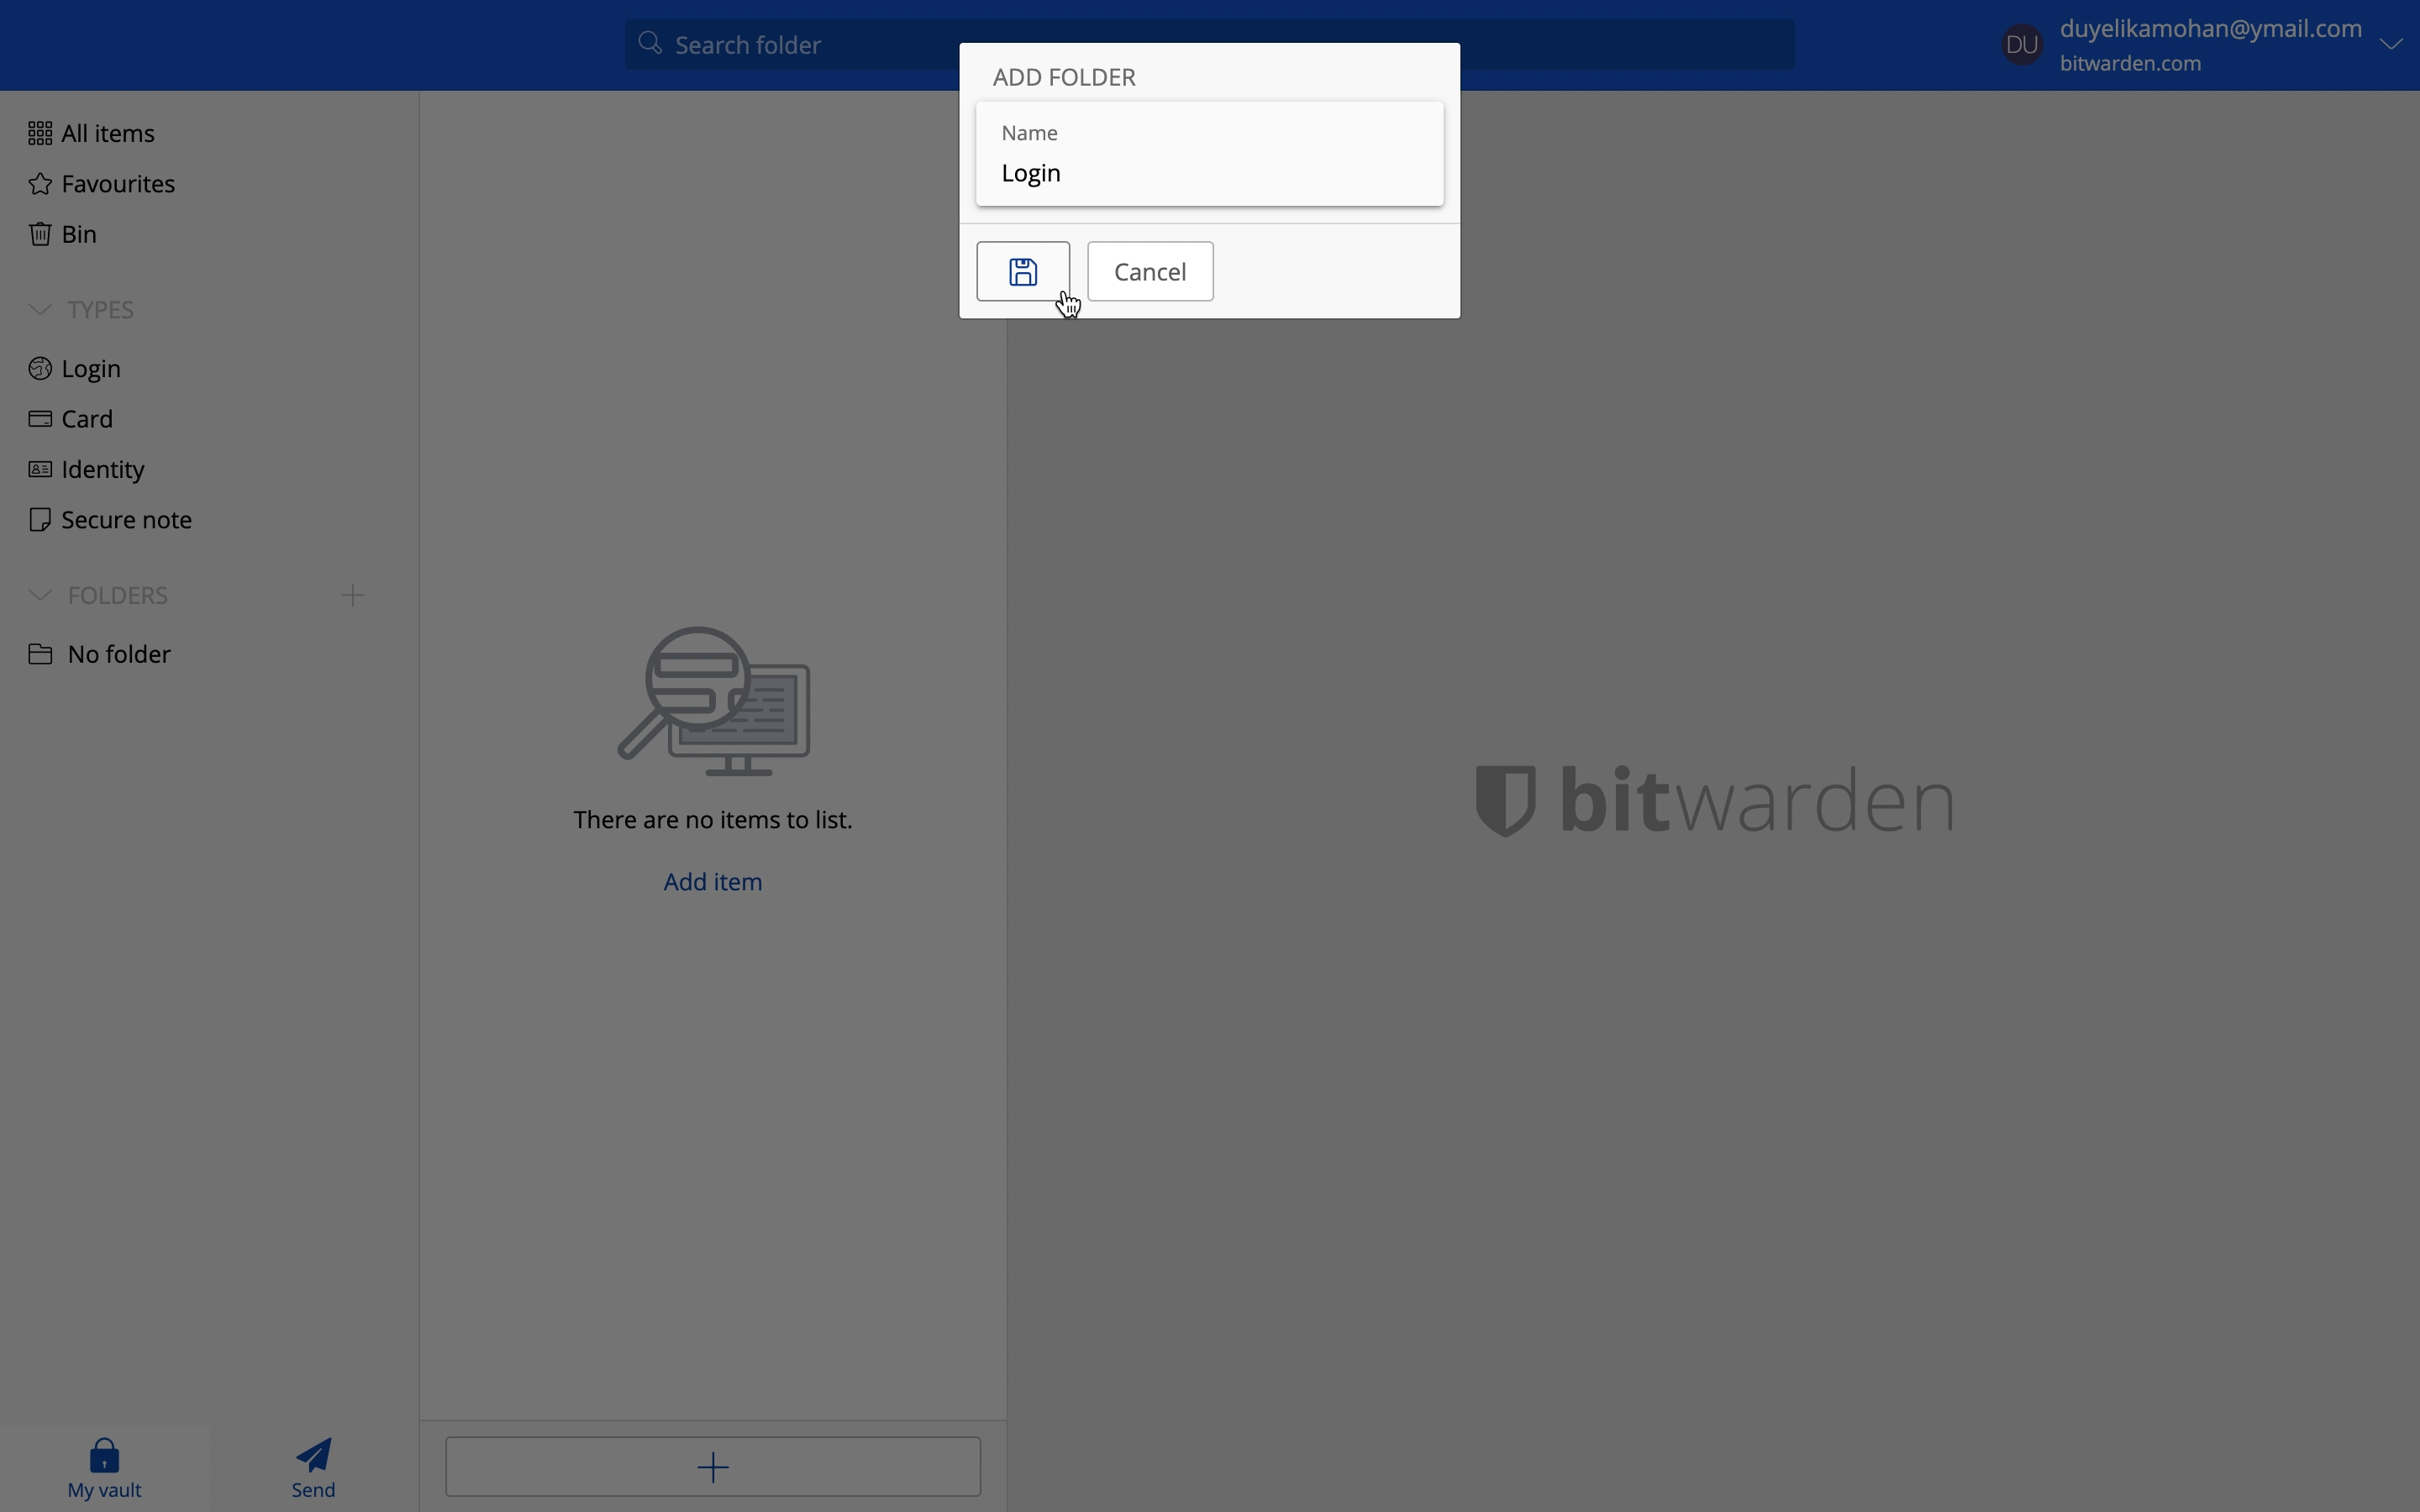 The image size is (2420, 1512). Describe the element at coordinates (99, 594) in the screenshot. I see `folders` at that location.